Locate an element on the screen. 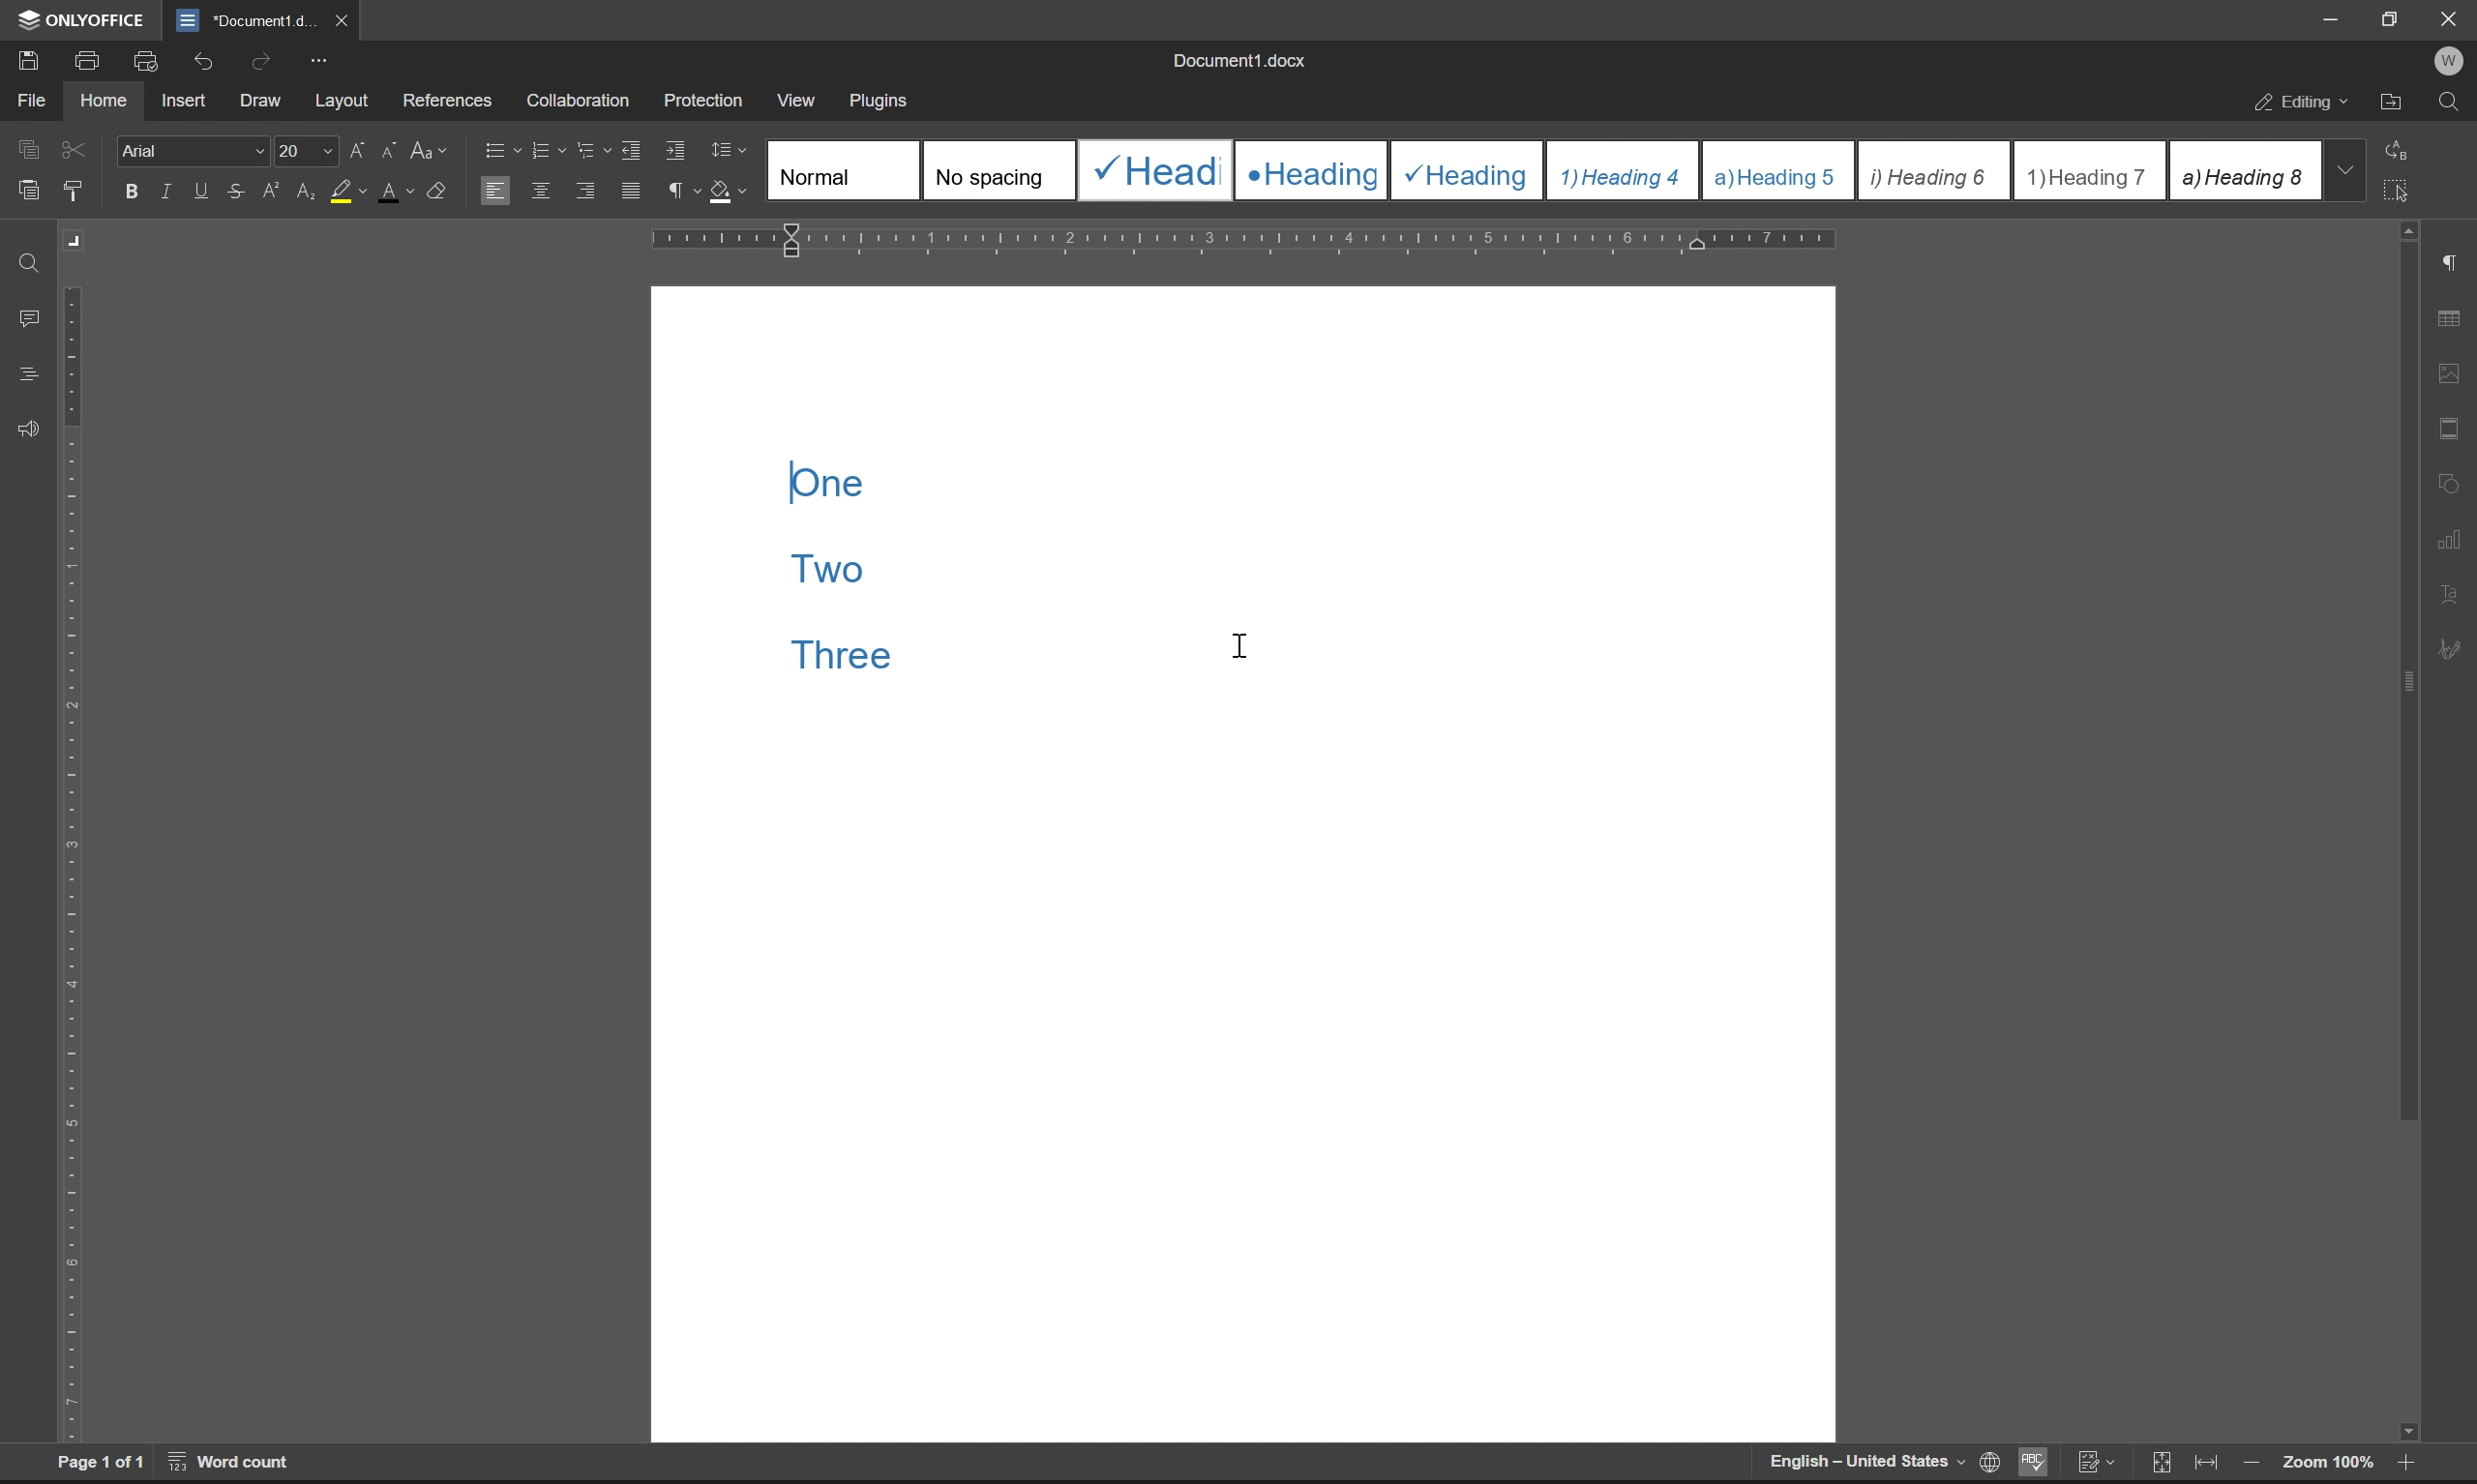 The height and width of the screenshot is (1484, 2477). align left is located at coordinates (494, 189).